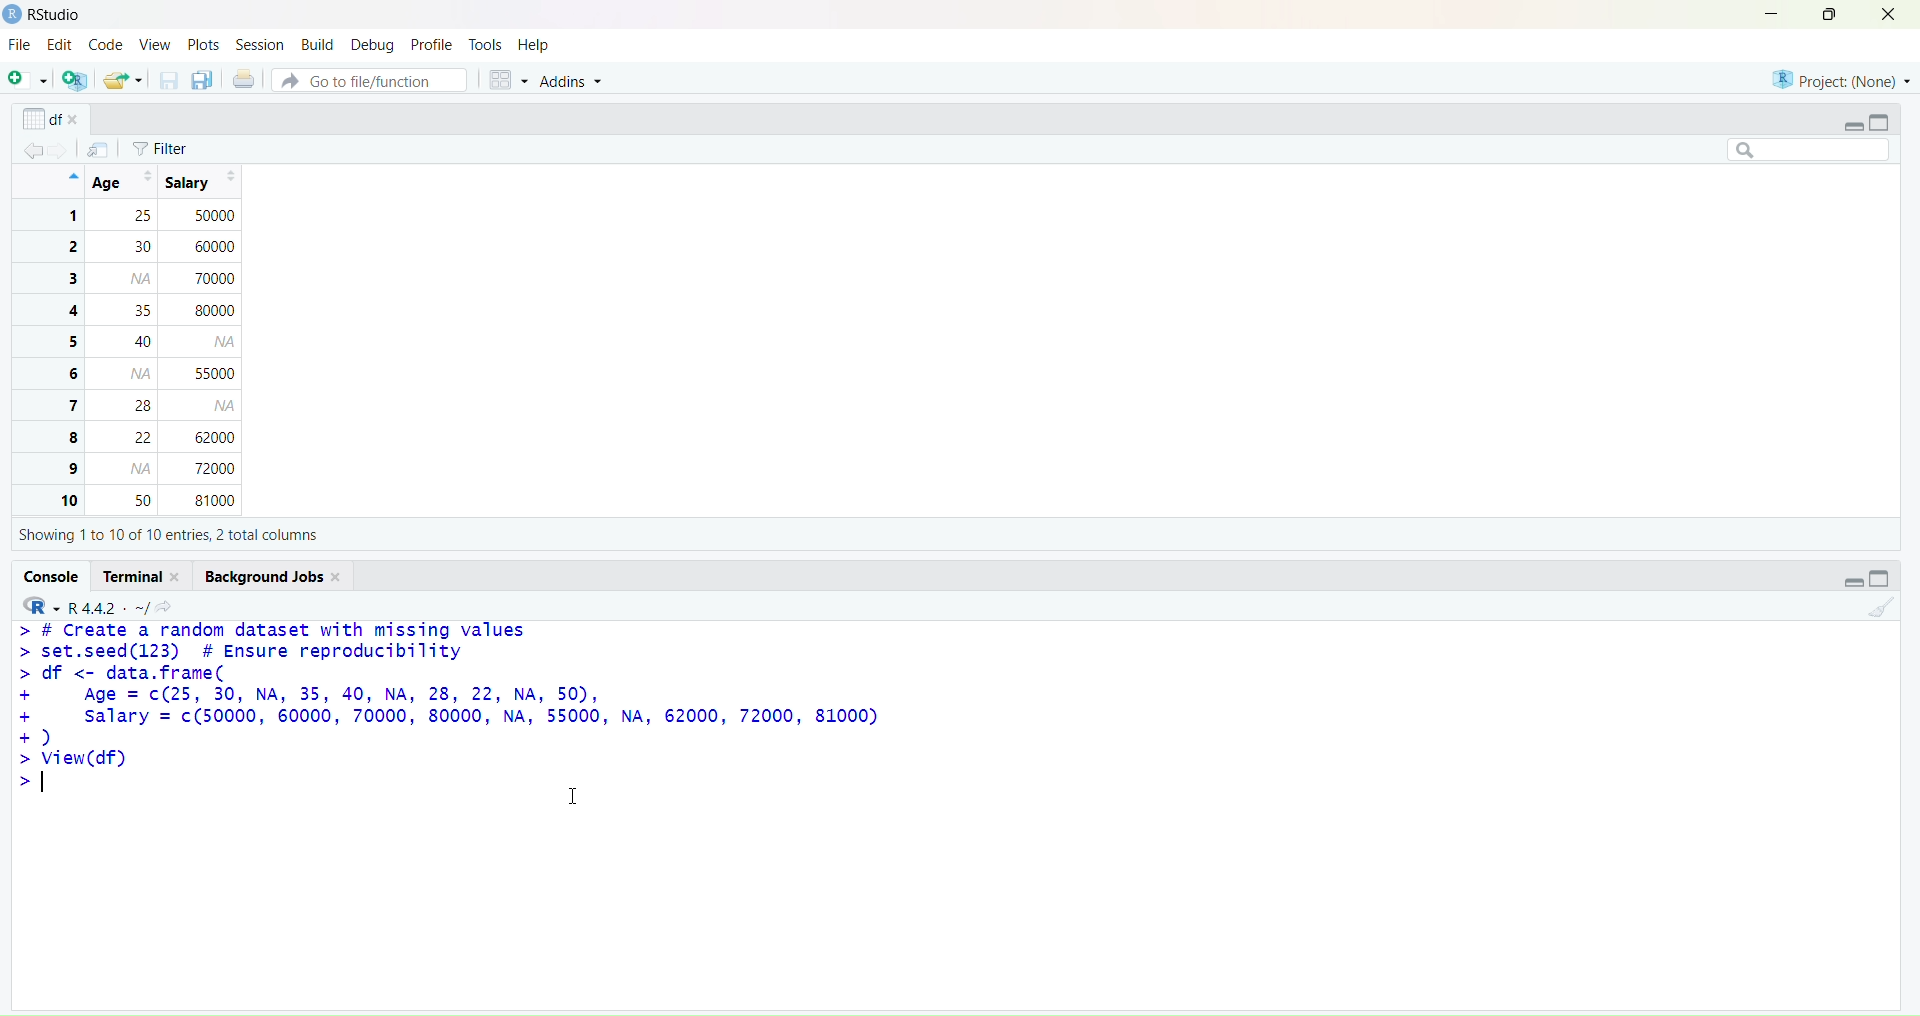  What do you see at coordinates (167, 605) in the screenshot?
I see `view the current working directory` at bounding box center [167, 605].